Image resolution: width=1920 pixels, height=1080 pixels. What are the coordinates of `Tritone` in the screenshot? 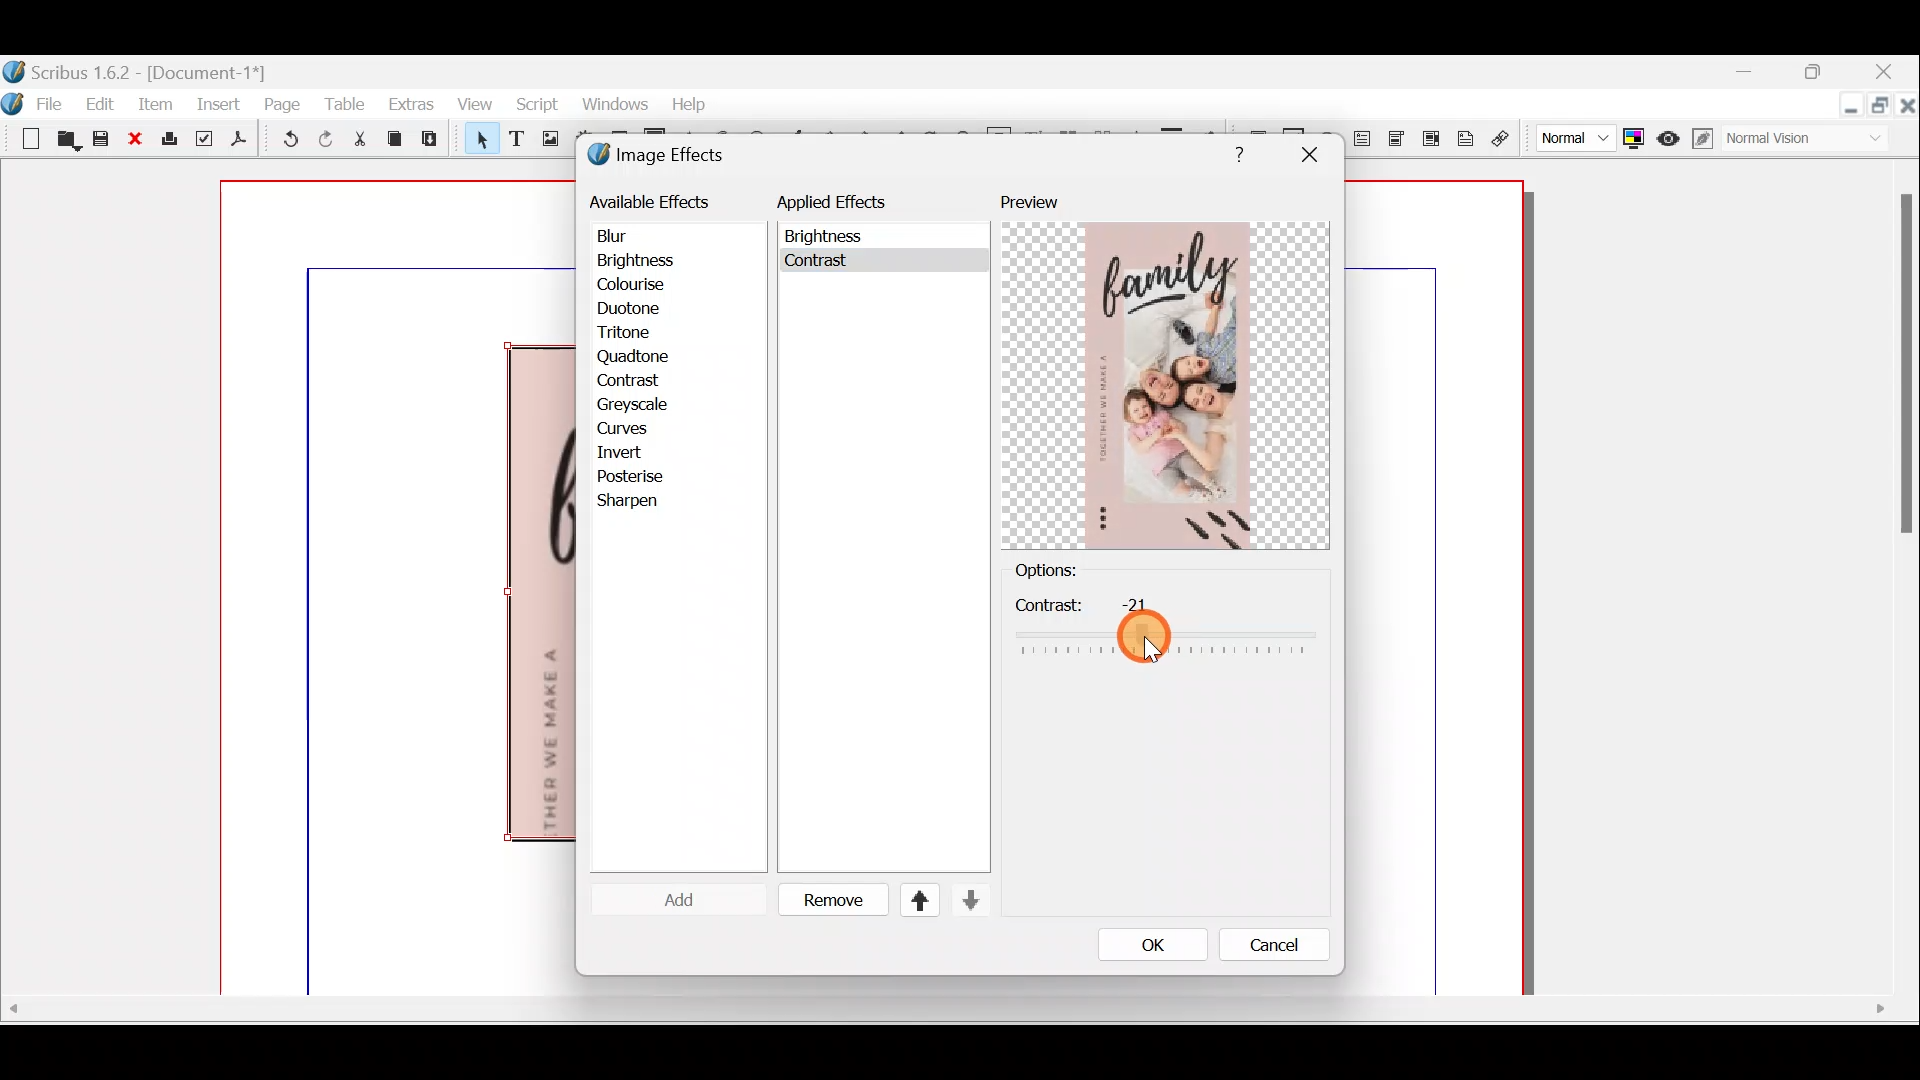 It's located at (633, 335).